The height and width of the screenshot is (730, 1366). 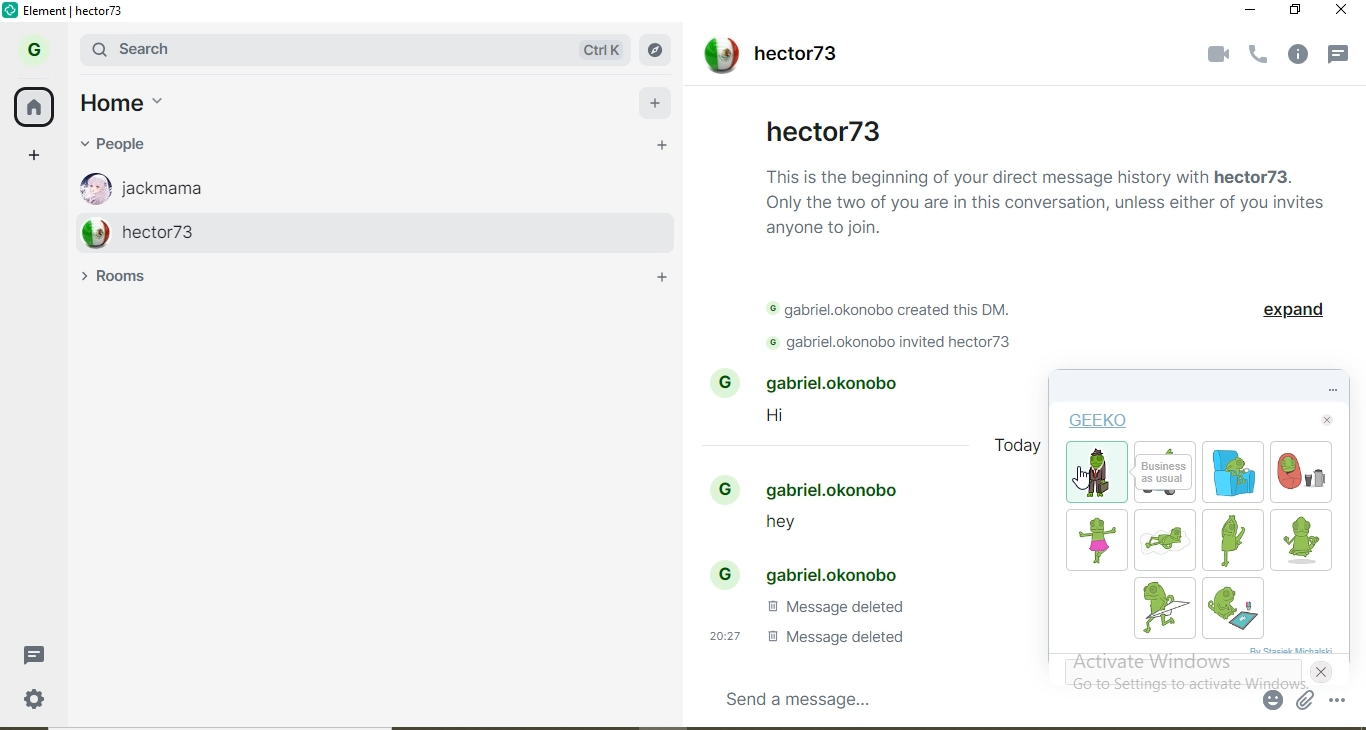 What do you see at coordinates (1343, 57) in the screenshot?
I see `notifications` at bounding box center [1343, 57].